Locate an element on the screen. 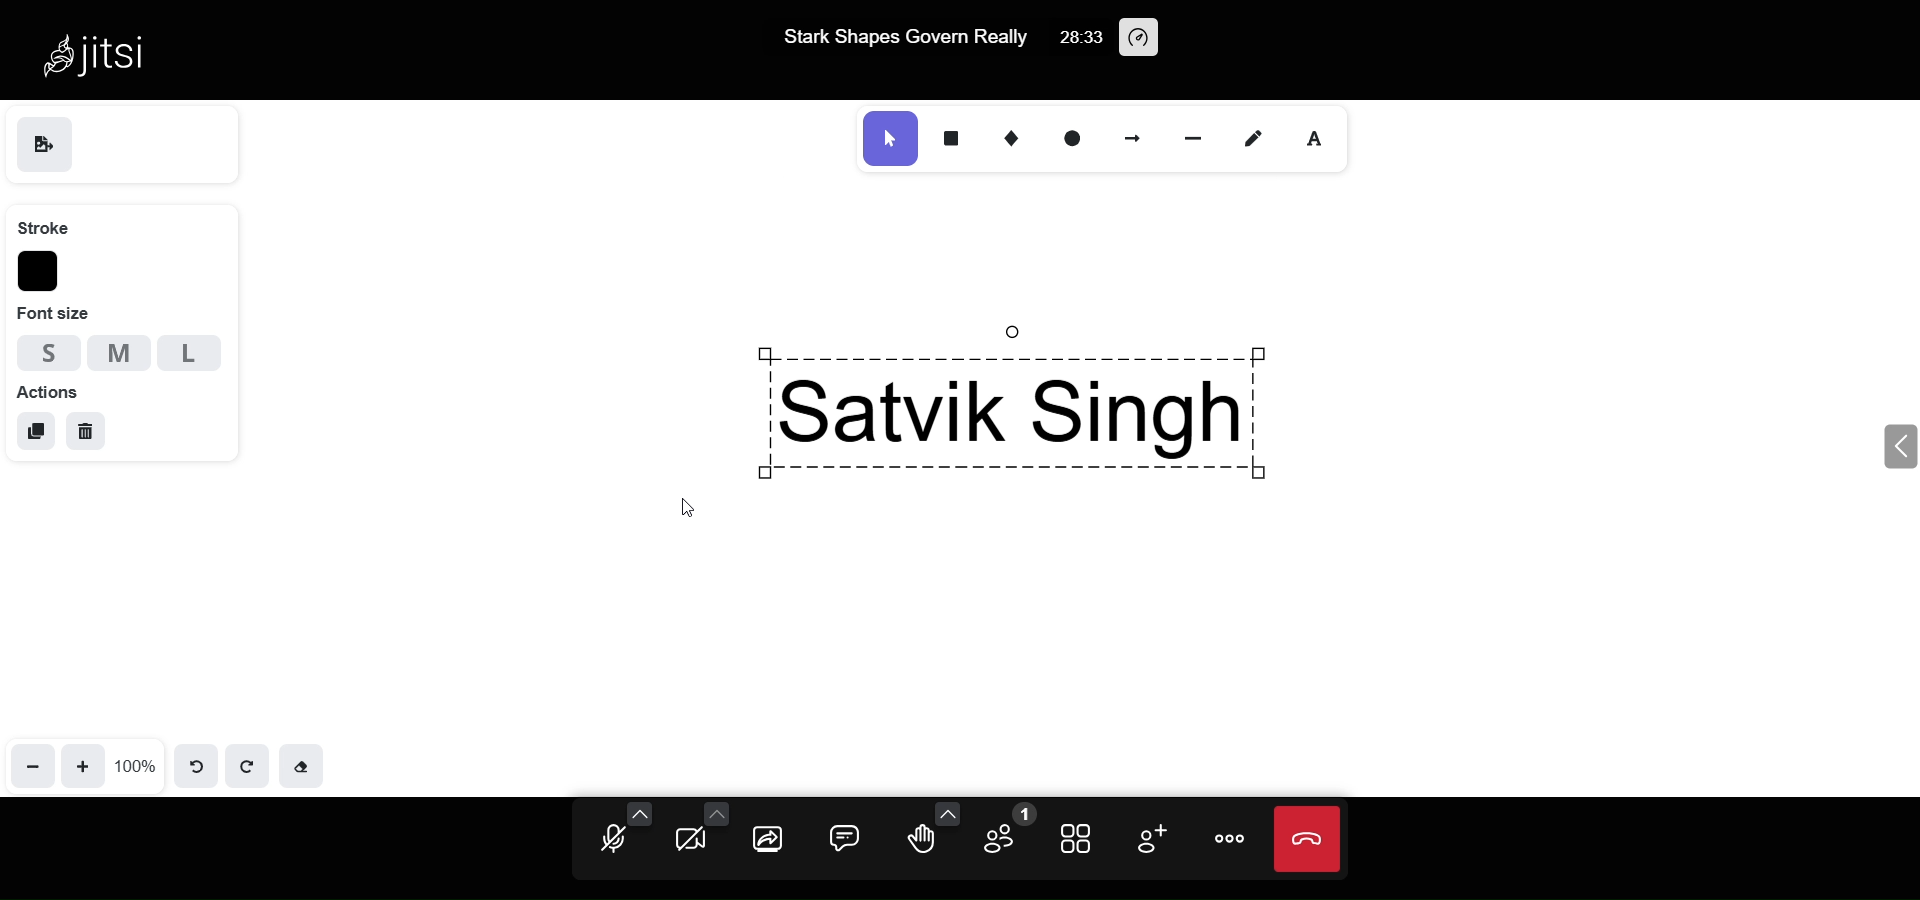 This screenshot has height=900, width=1920. tile view is located at coordinates (1075, 840).